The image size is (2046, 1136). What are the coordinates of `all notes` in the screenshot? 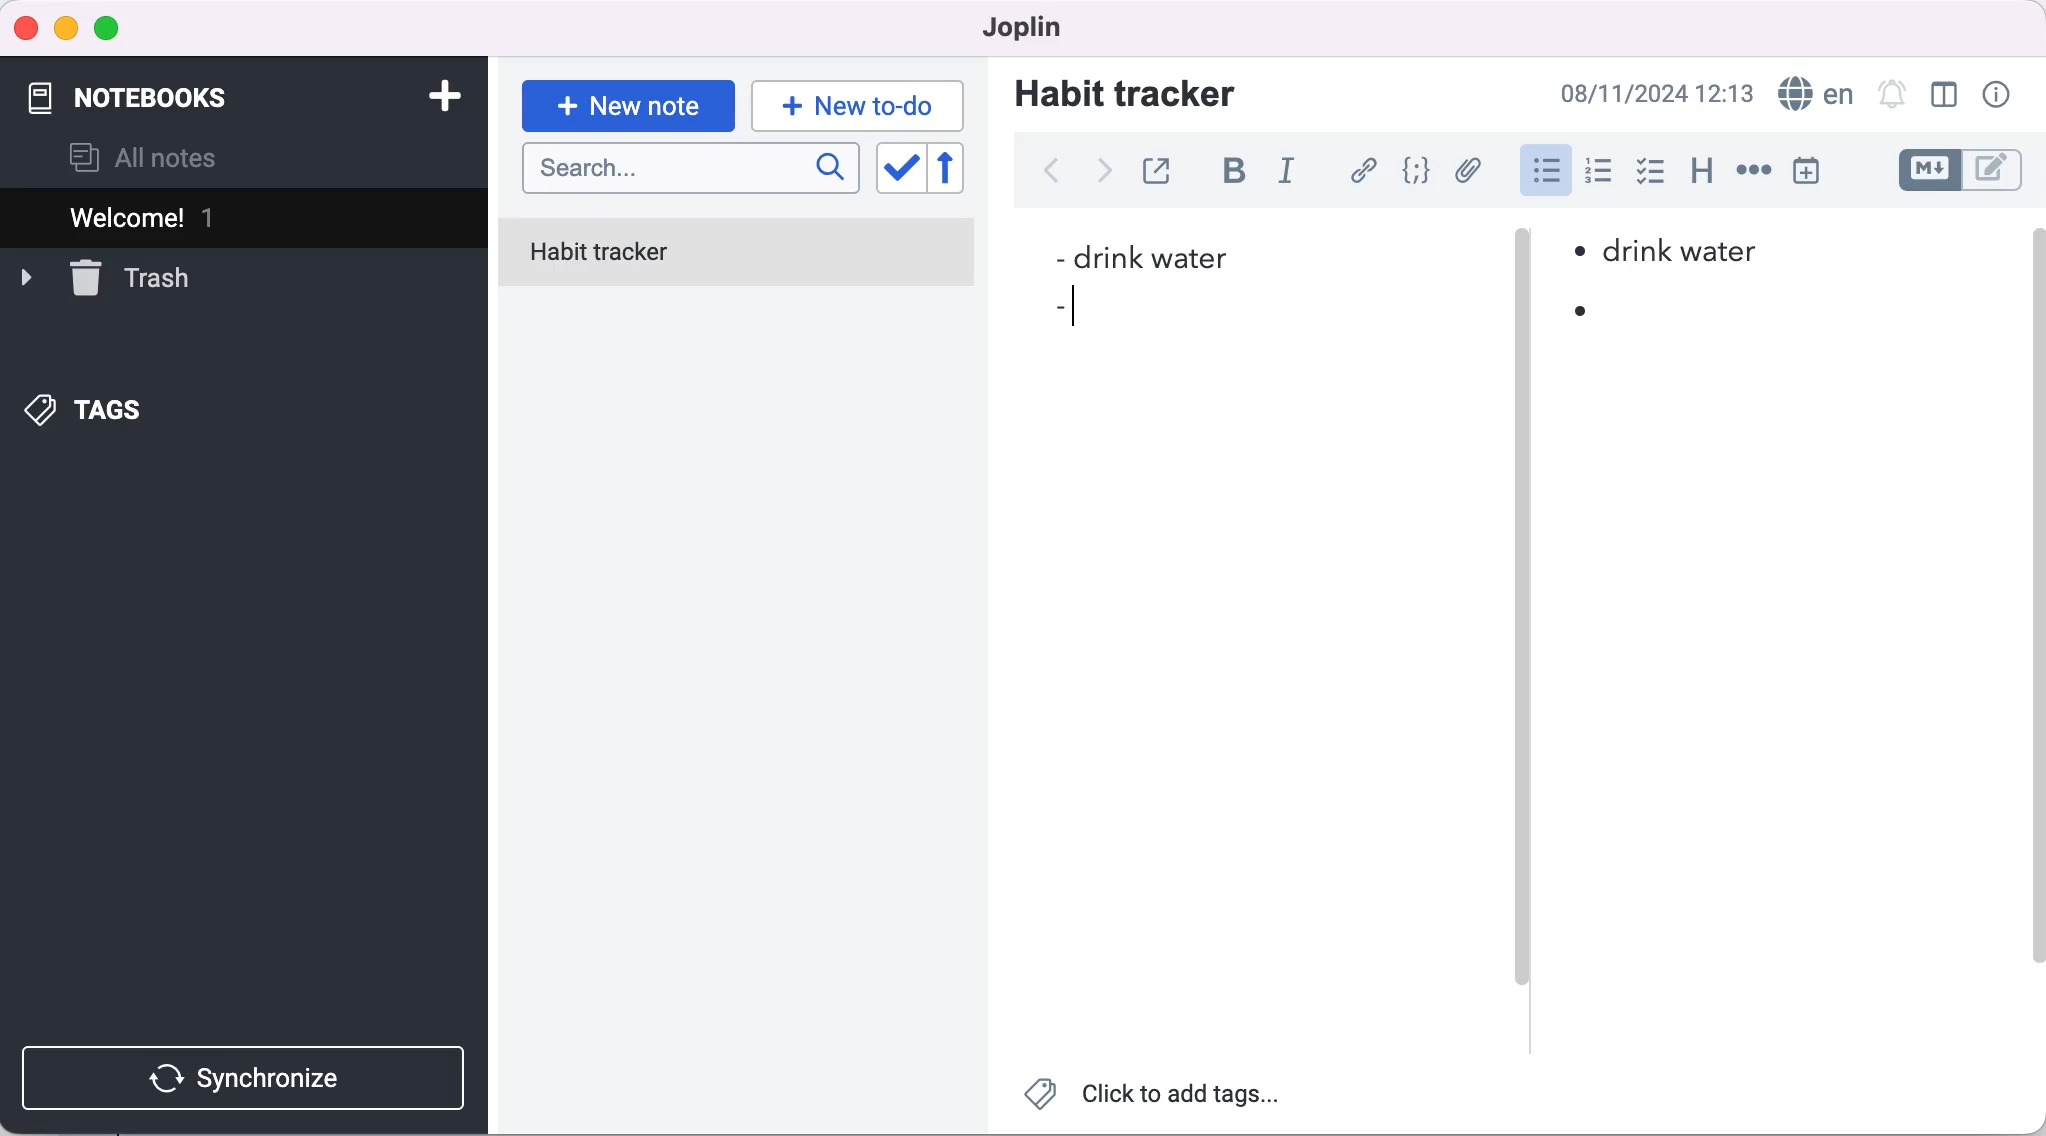 It's located at (144, 158).